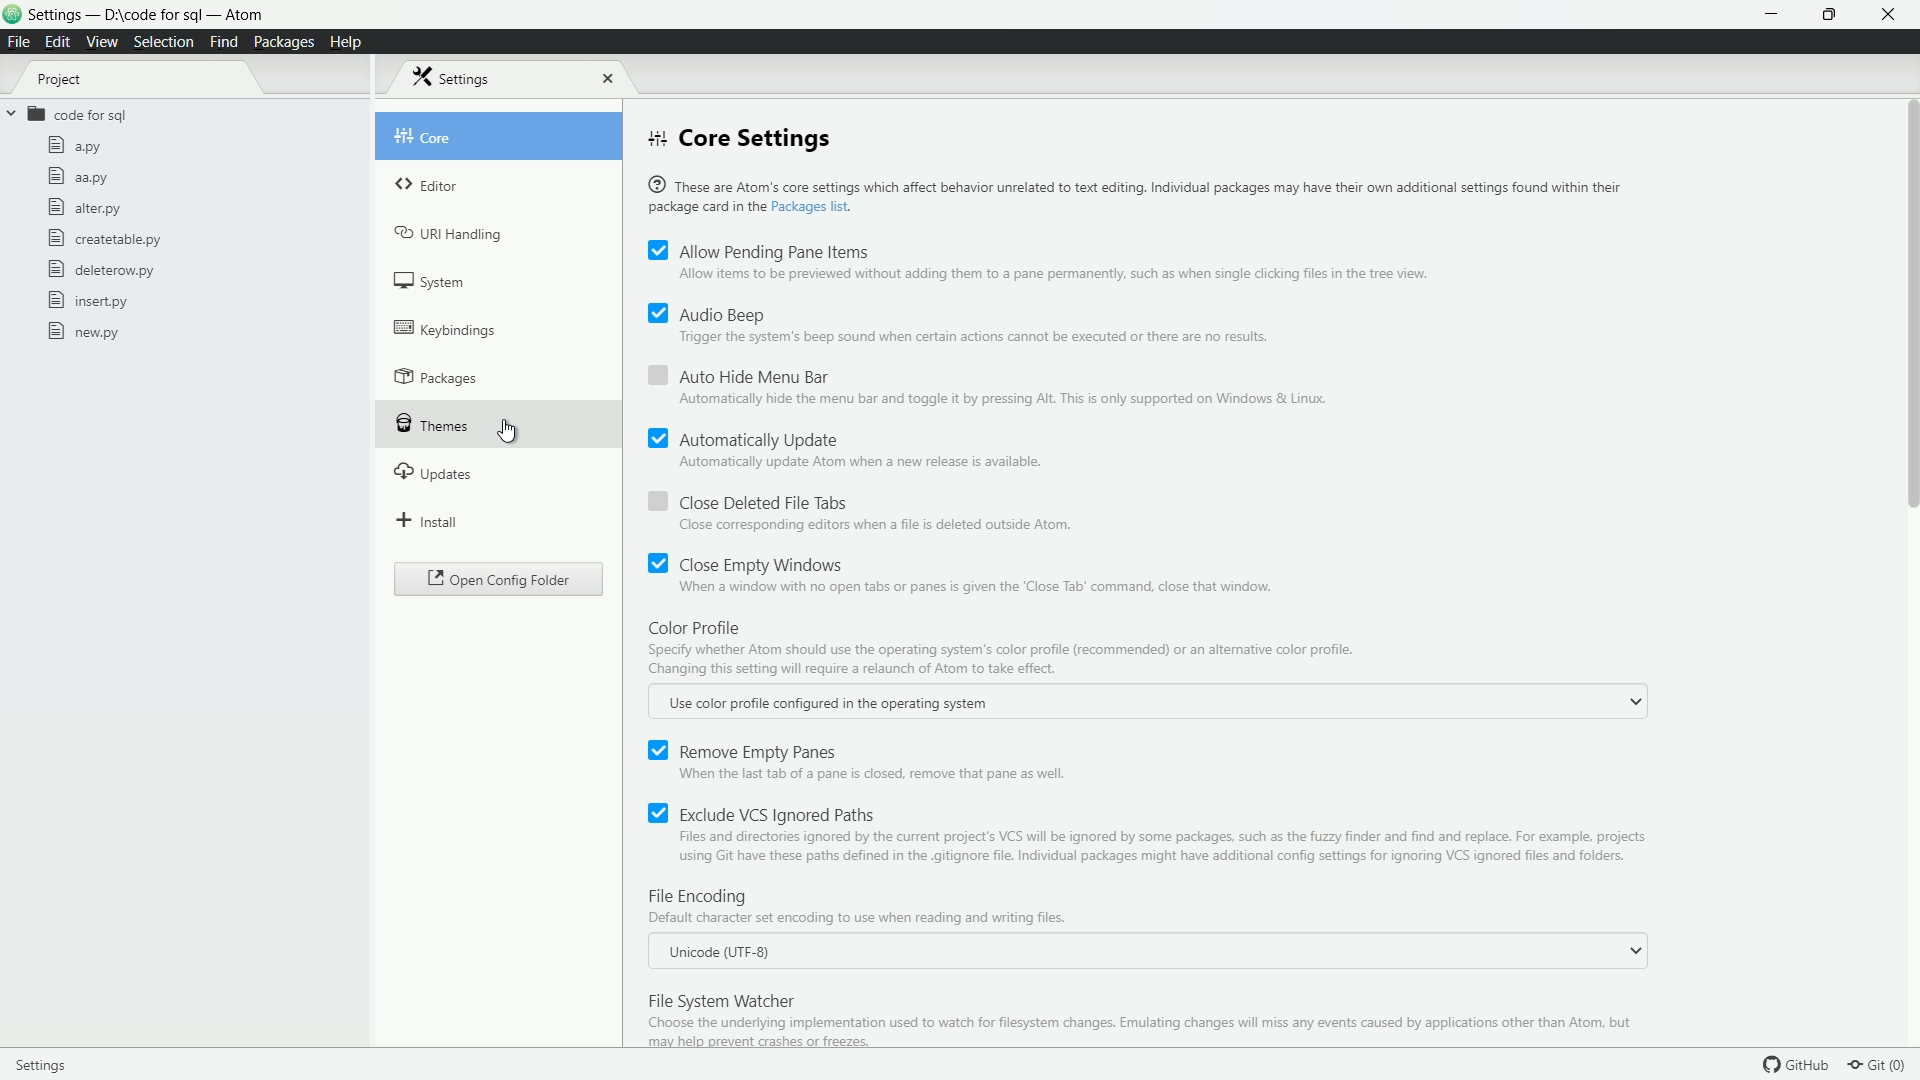 The image size is (1920, 1080). What do you see at coordinates (870, 526) in the screenshot?
I see `close corresponding editors when a file is deleted outside atom` at bounding box center [870, 526].